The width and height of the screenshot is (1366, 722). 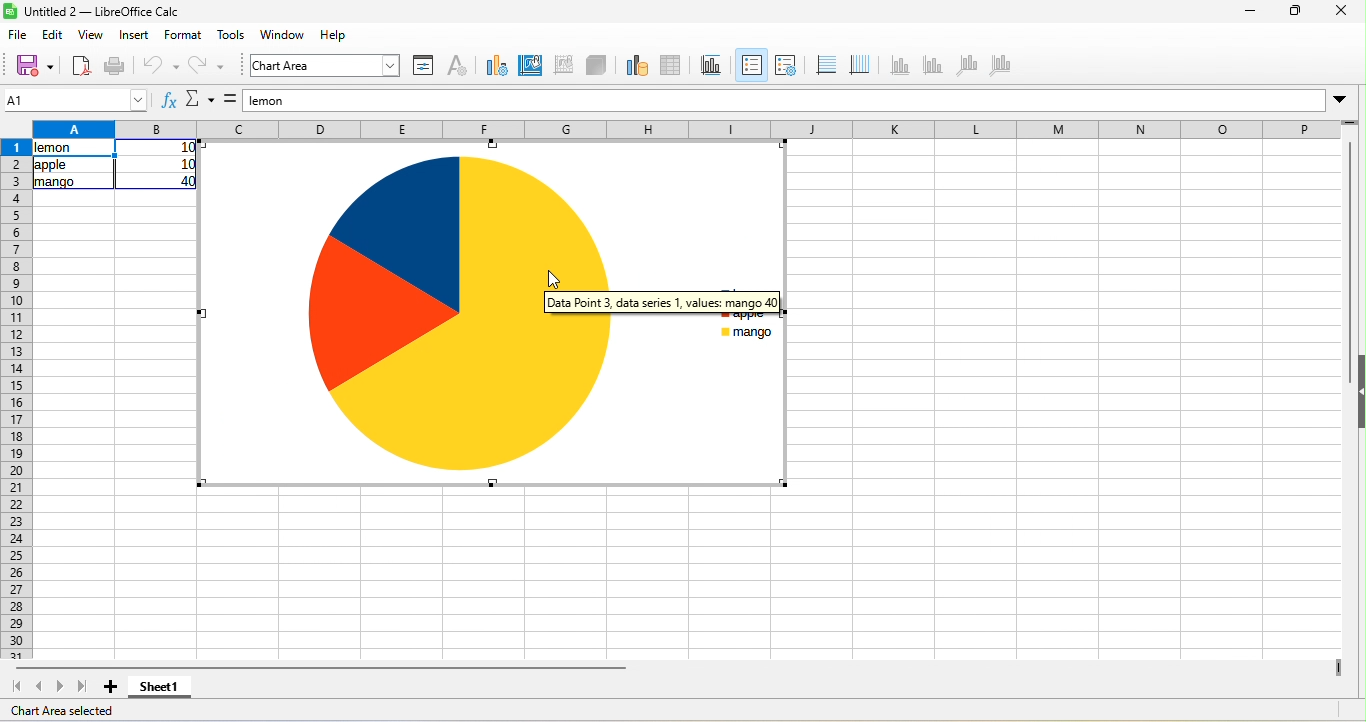 I want to click on format selection, so click(x=426, y=67).